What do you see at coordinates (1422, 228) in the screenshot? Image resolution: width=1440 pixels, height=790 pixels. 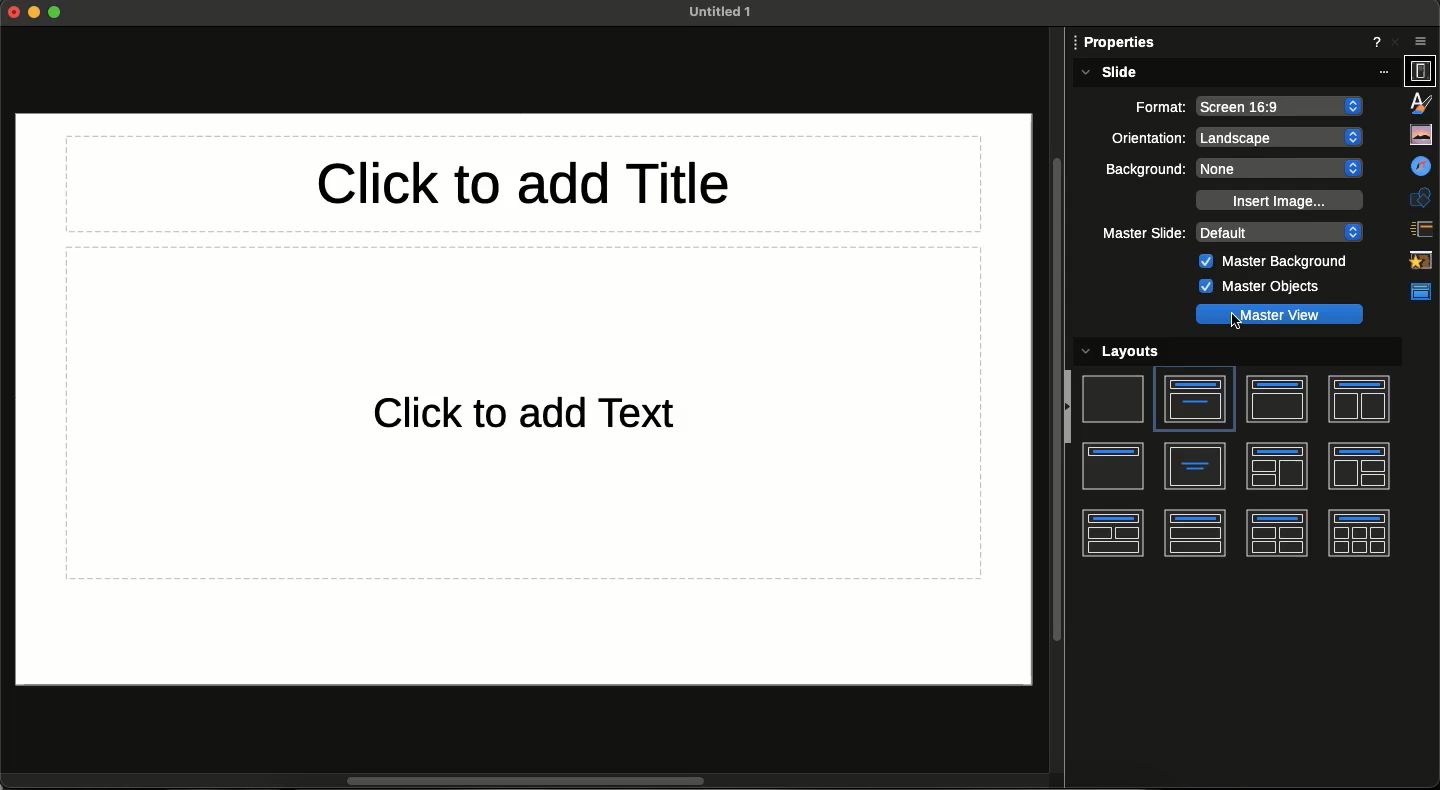 I see `Slide transition` at bounding box center [1422, 228].